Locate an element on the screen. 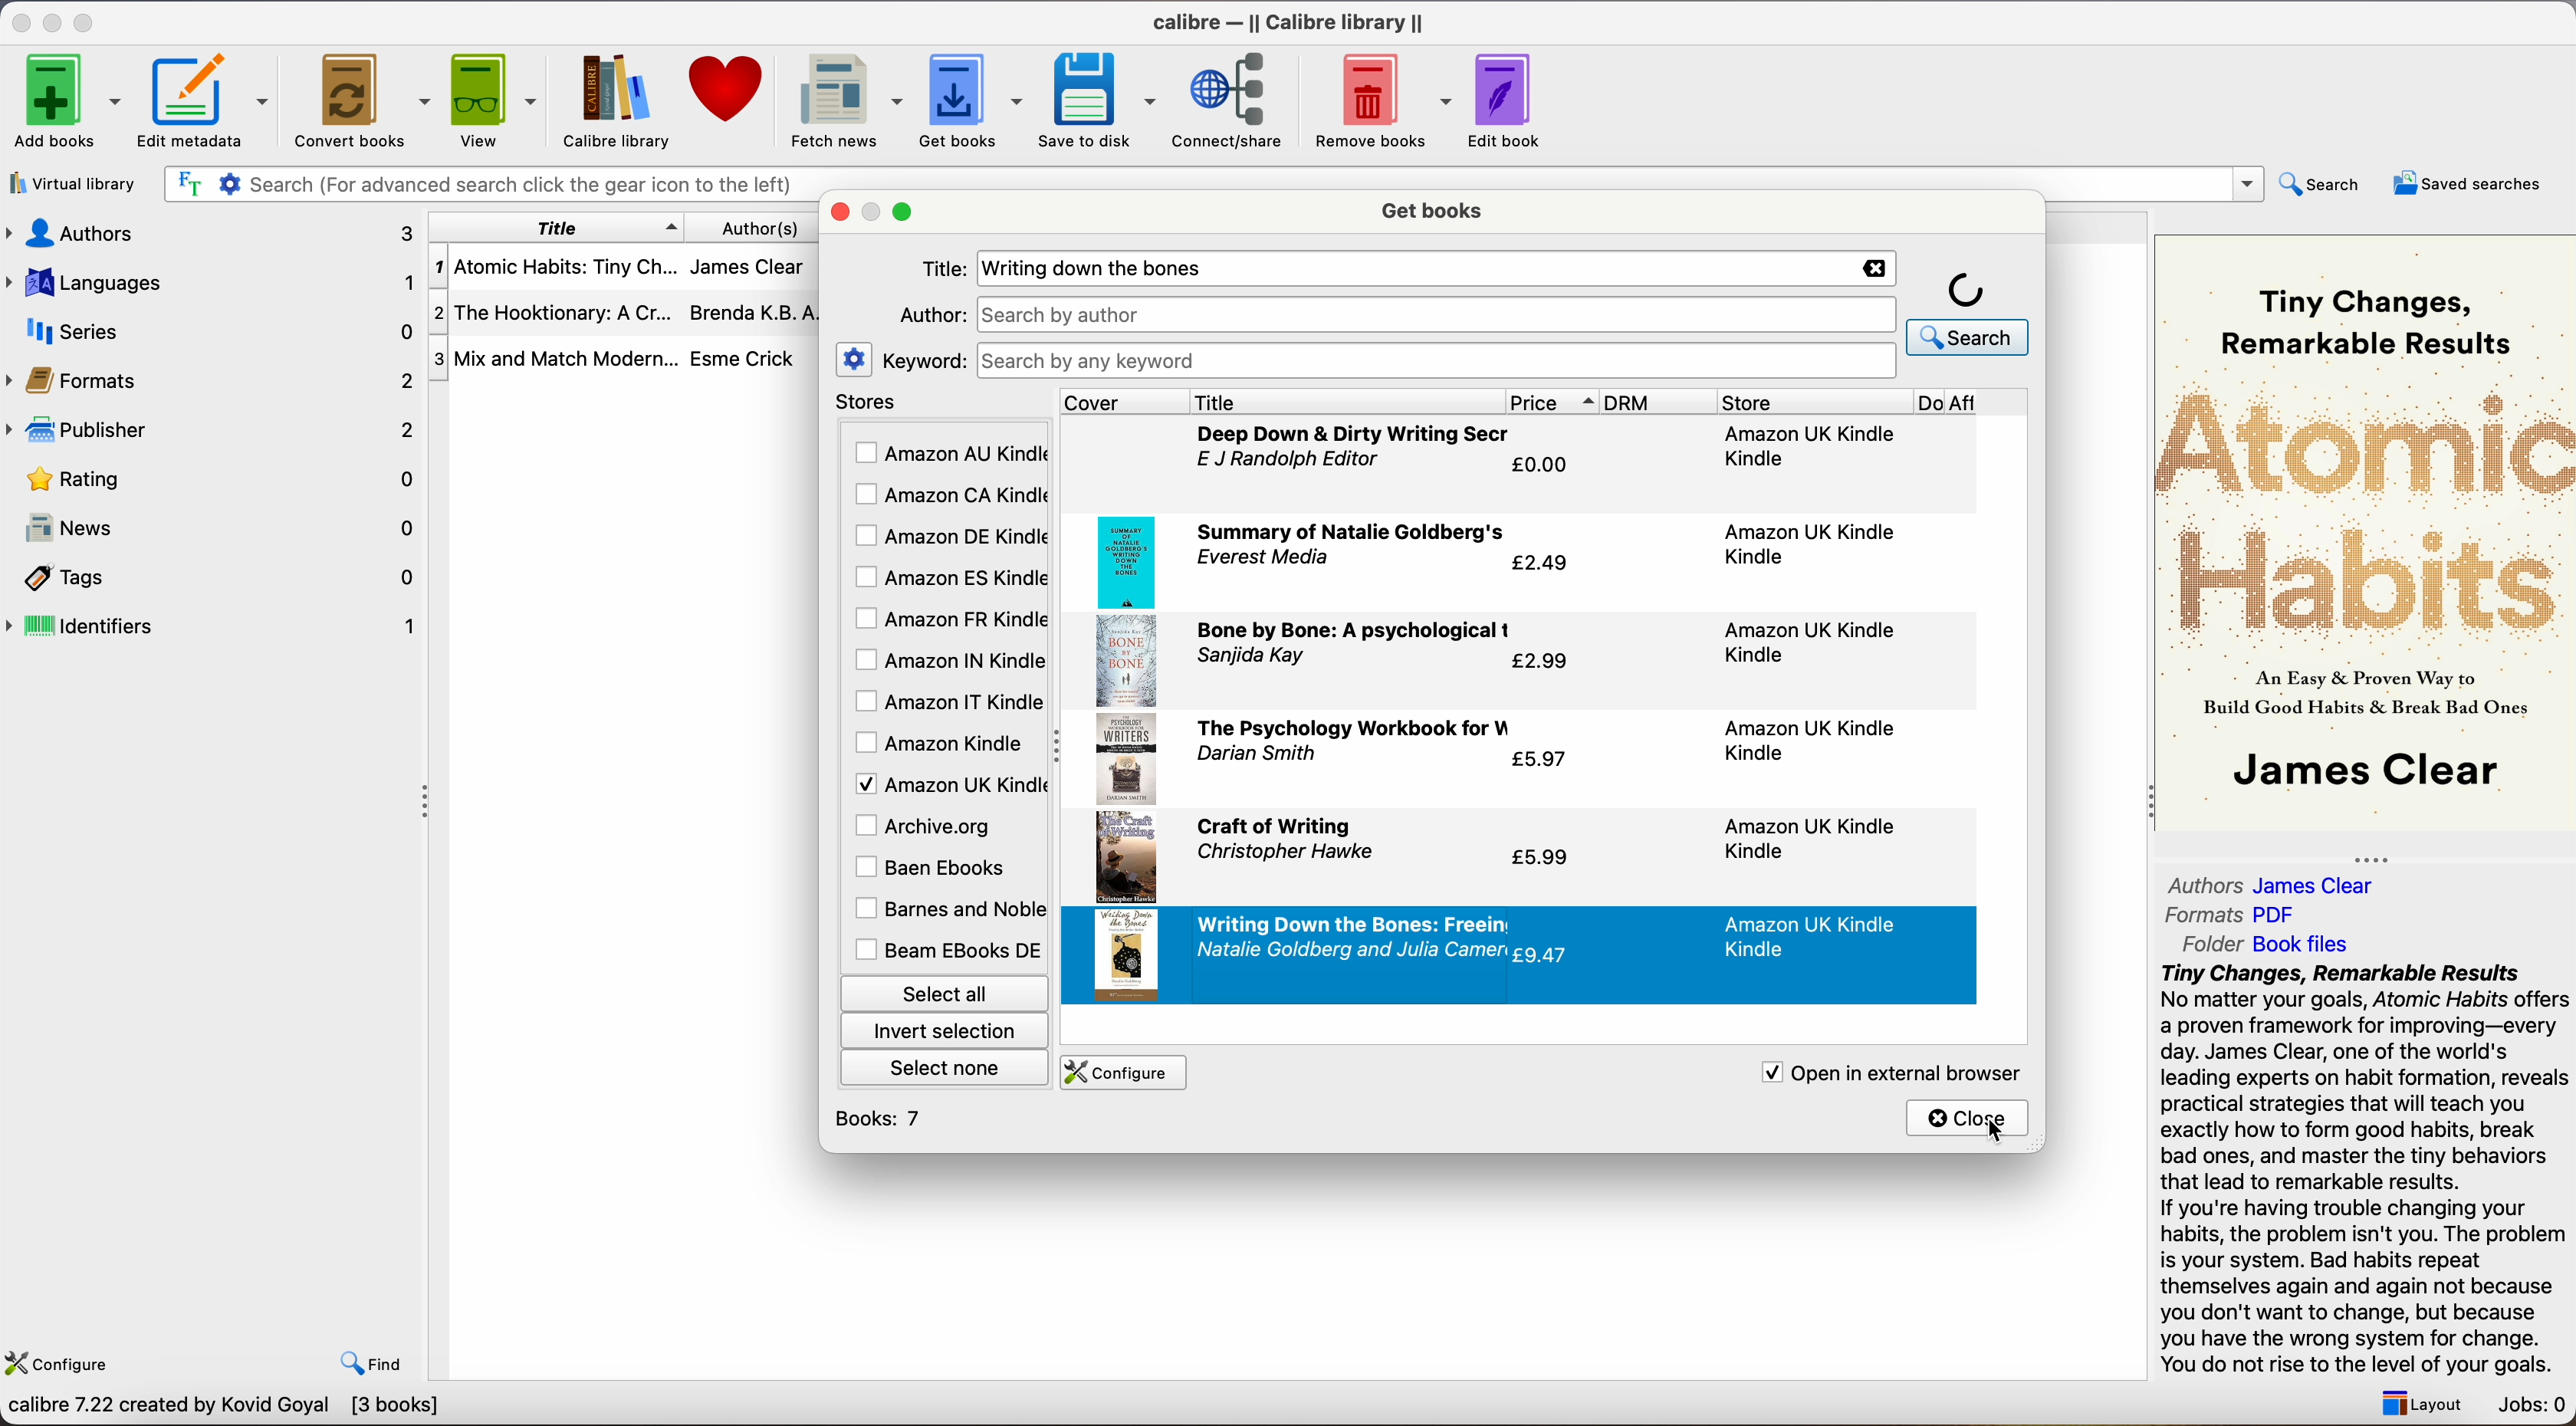  Esme Crick is located at coordinates (743, 358).